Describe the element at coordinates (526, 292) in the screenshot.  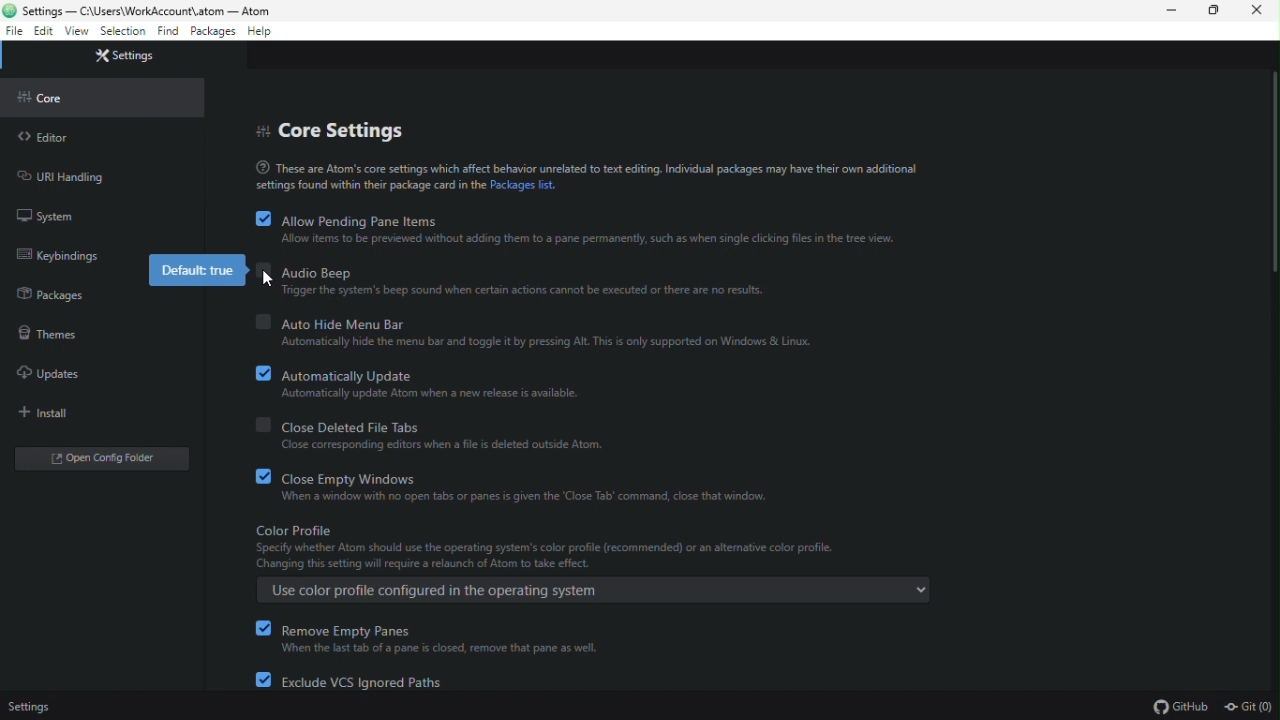
I see `Trigger the system's beep sound when certain actions cannot be executed or there are no results.` at that location.